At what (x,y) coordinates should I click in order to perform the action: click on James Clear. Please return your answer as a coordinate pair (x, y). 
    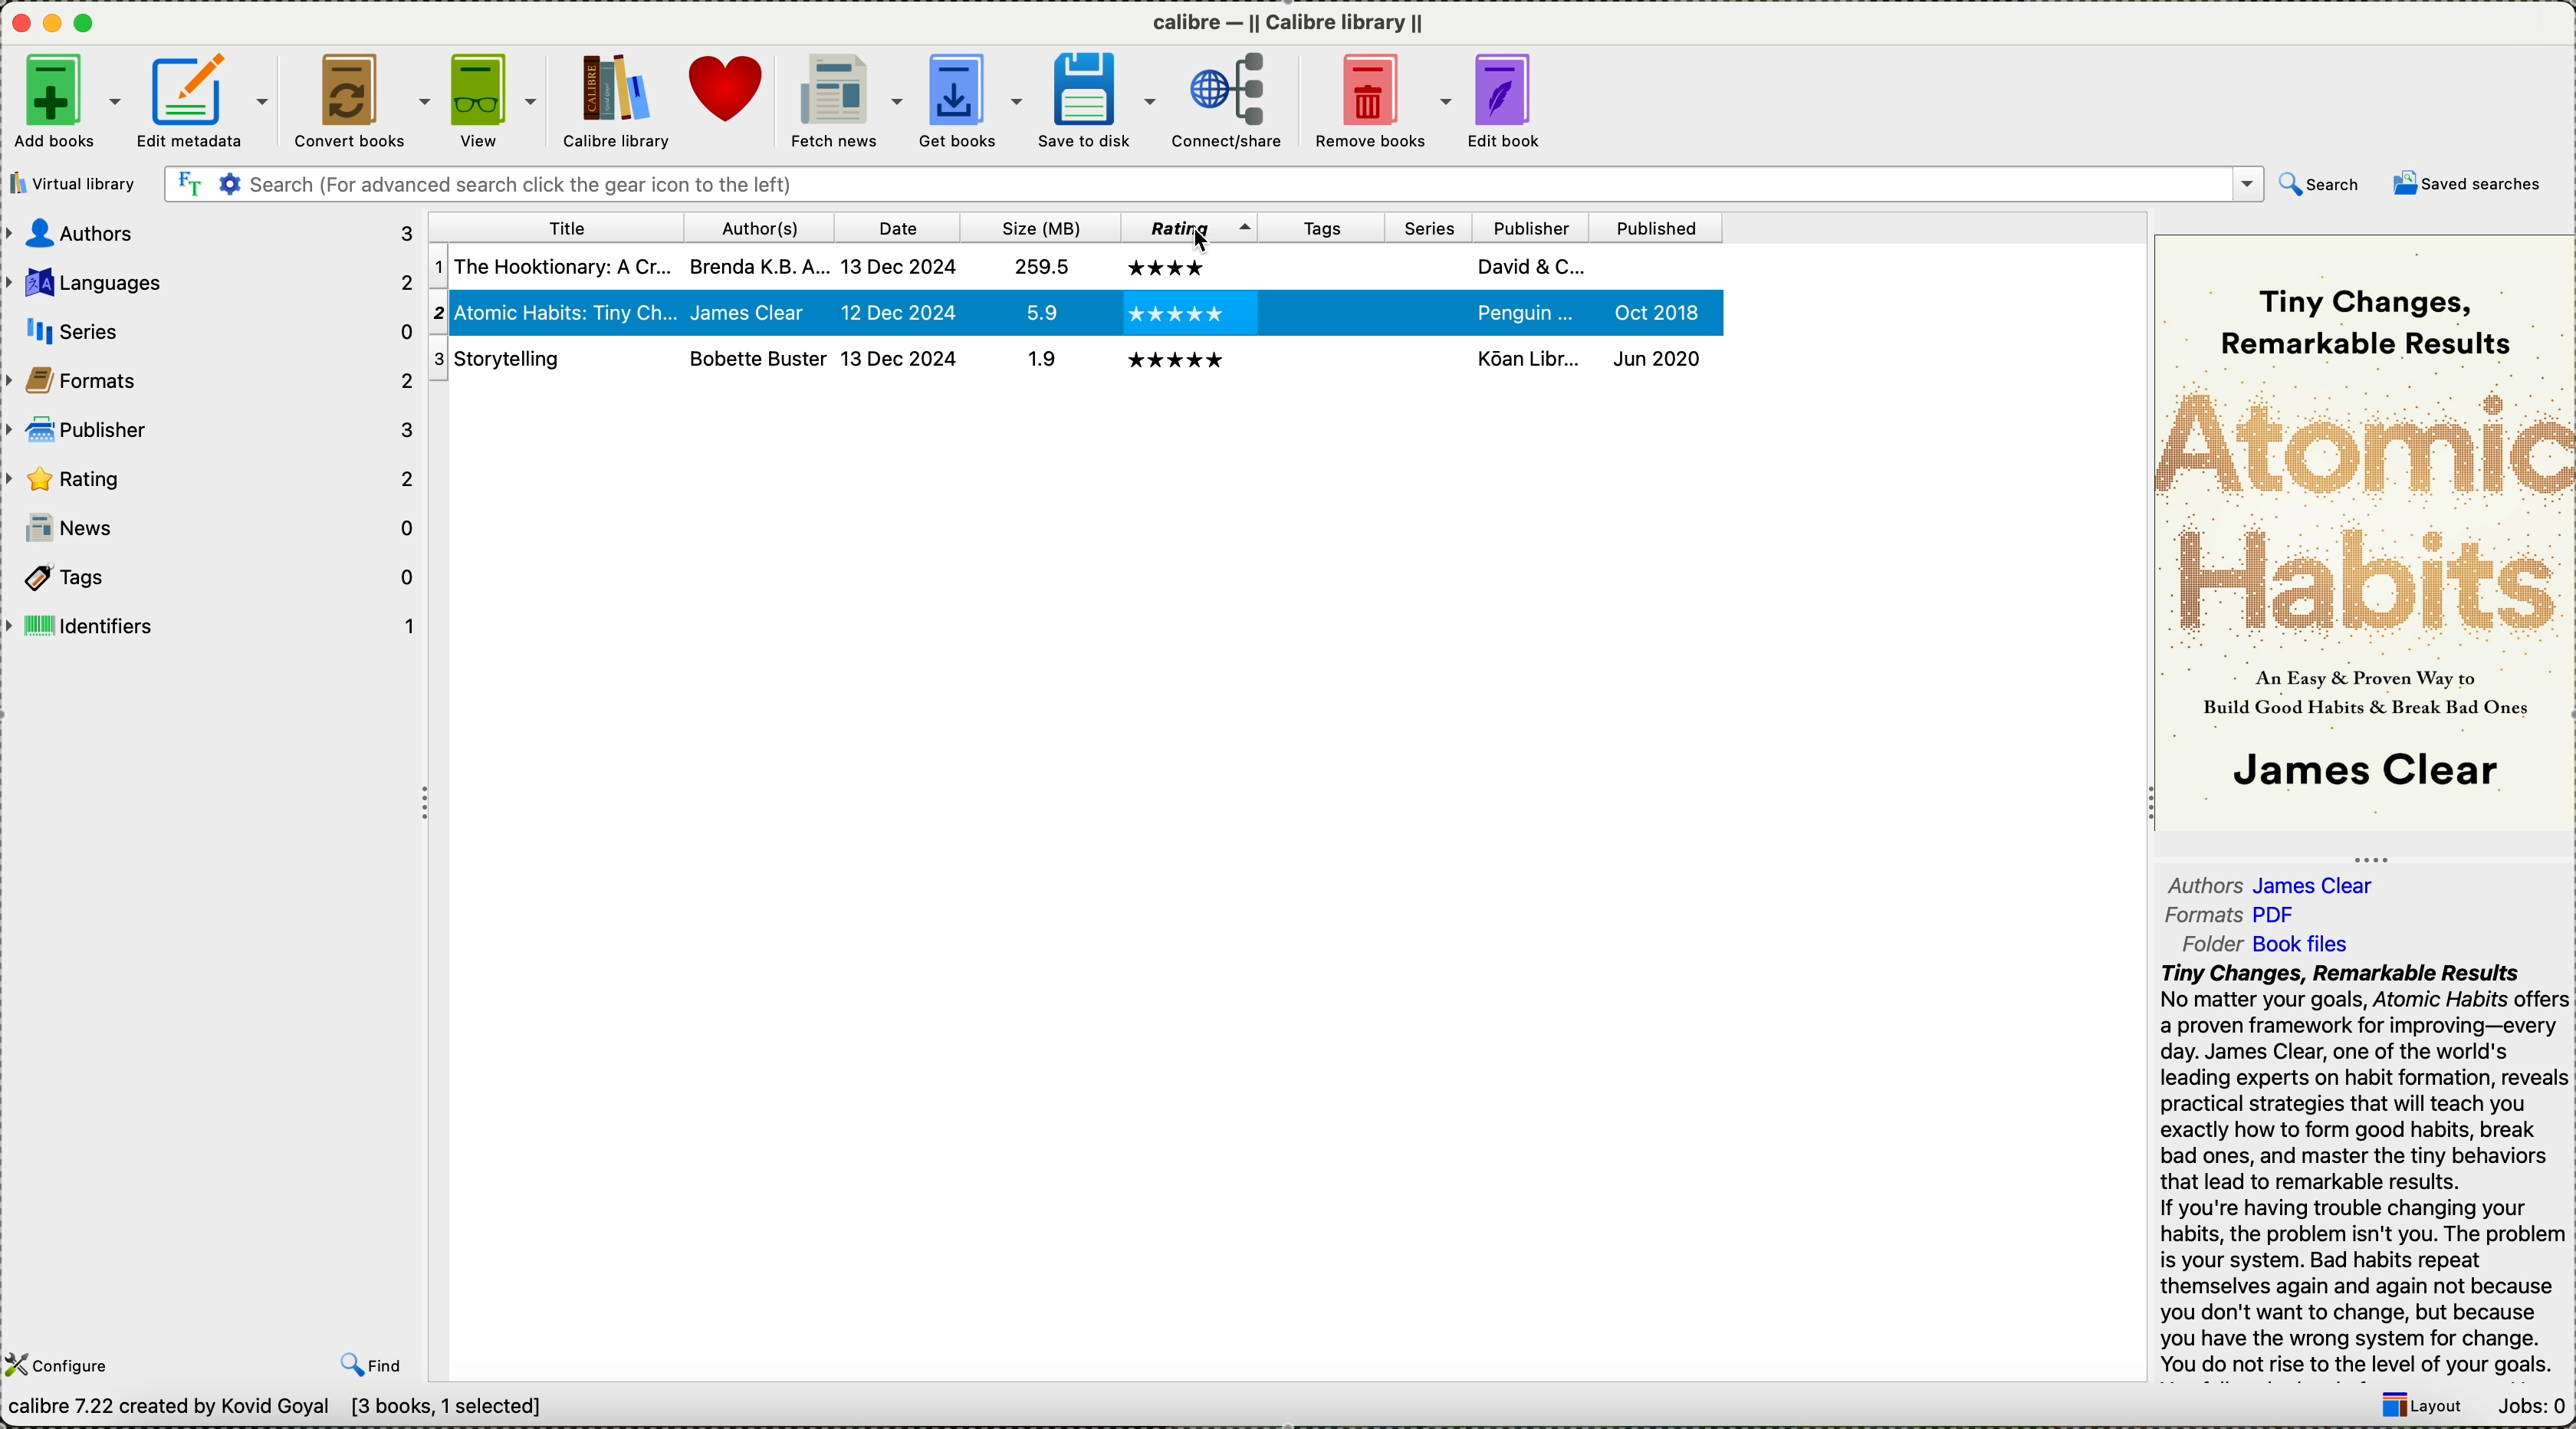
    Looking at the image, I should click on (757, 266).